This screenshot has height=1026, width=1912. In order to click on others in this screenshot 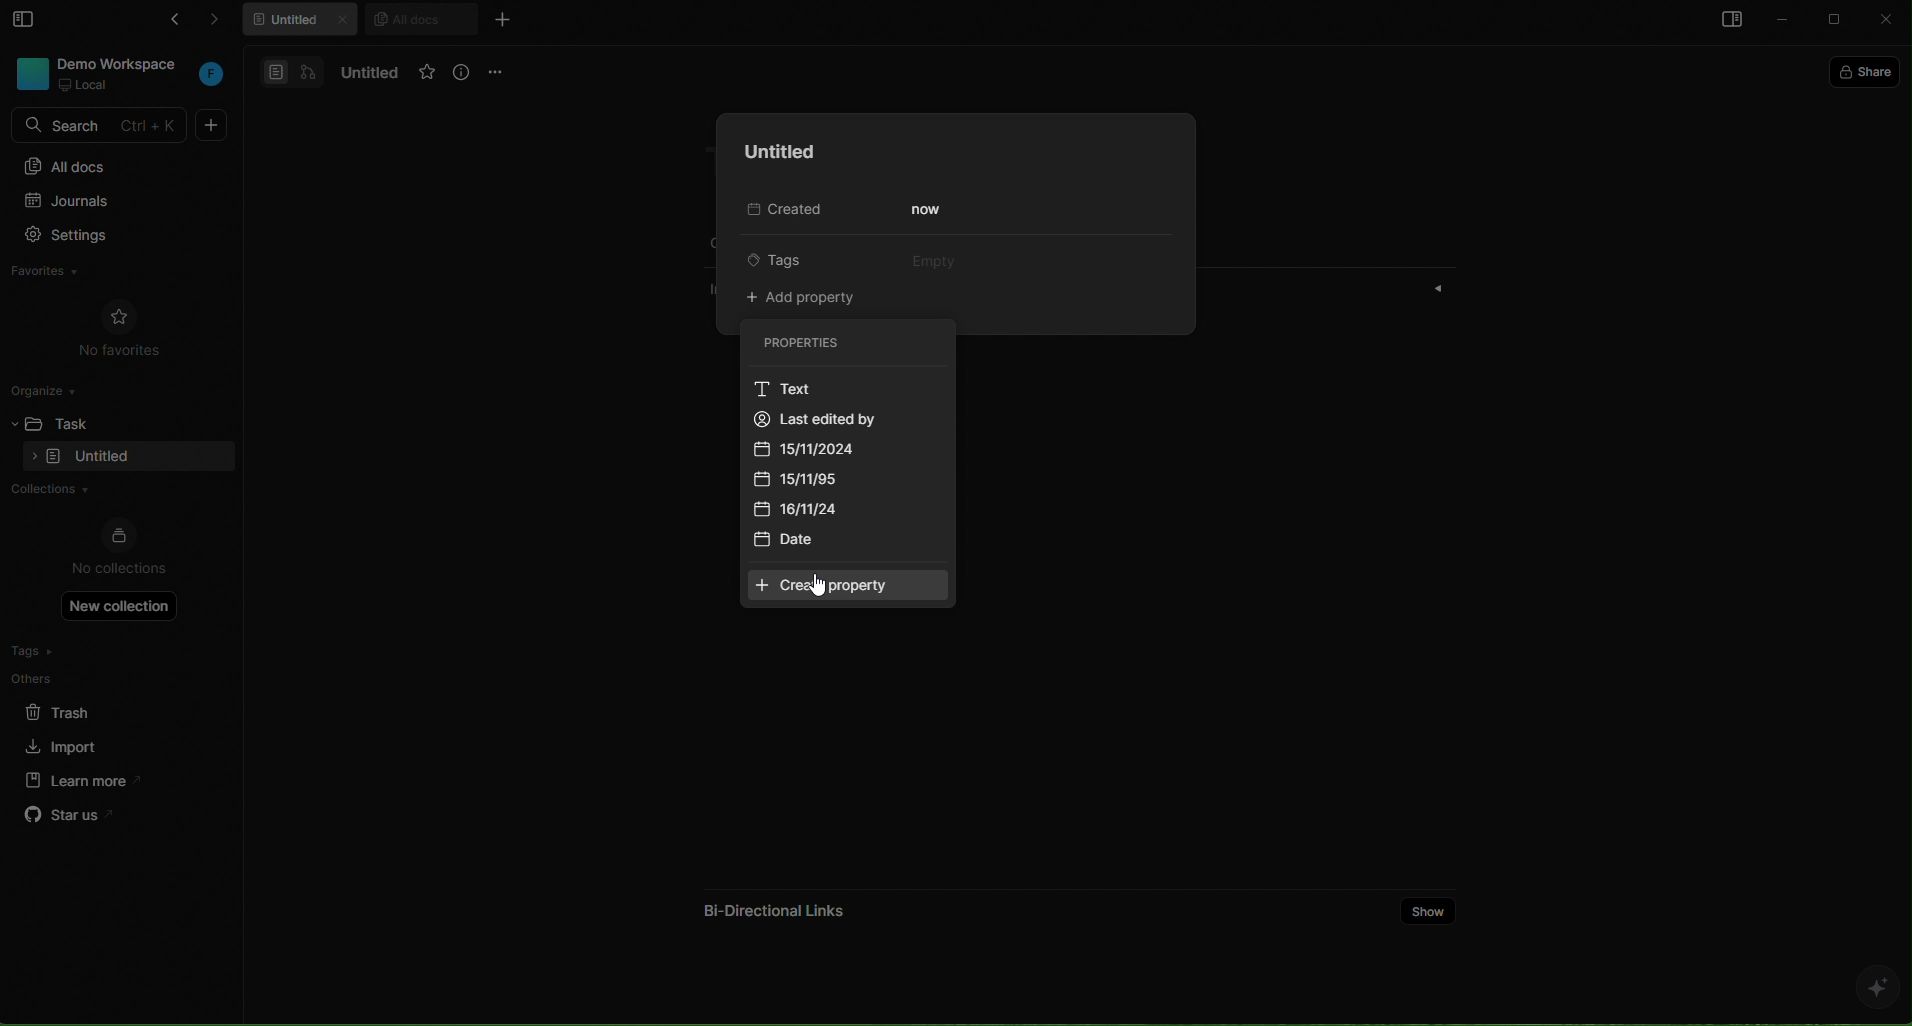, I will do `click(75, 678)`.